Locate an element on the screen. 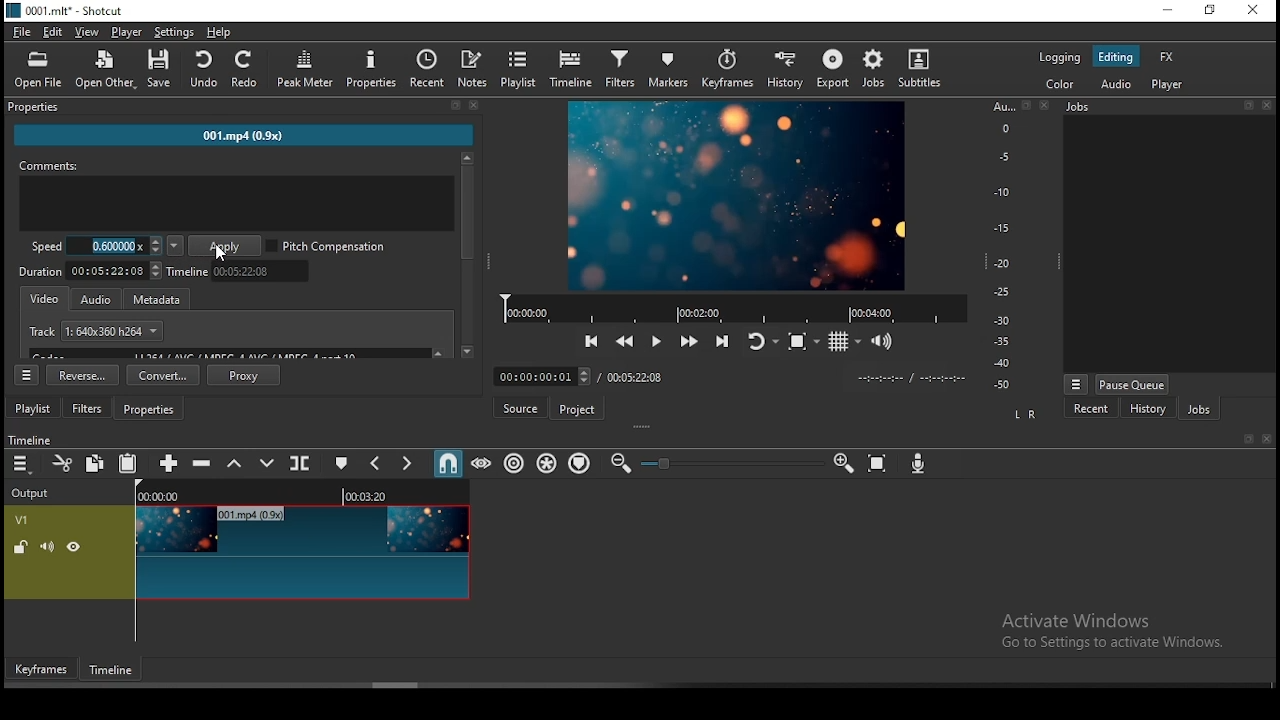  metadata is located at coordinates (162, 298).